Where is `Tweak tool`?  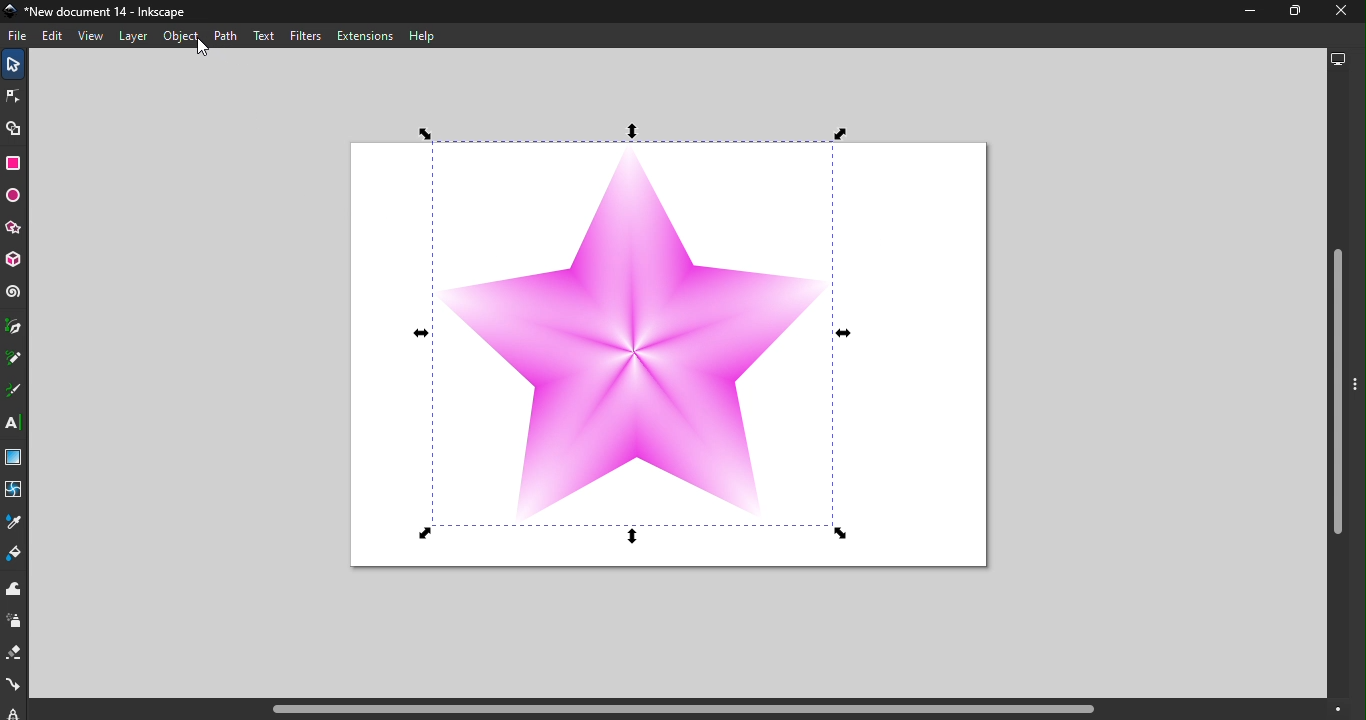 Tweak tool is located at coordinates (17, 587).